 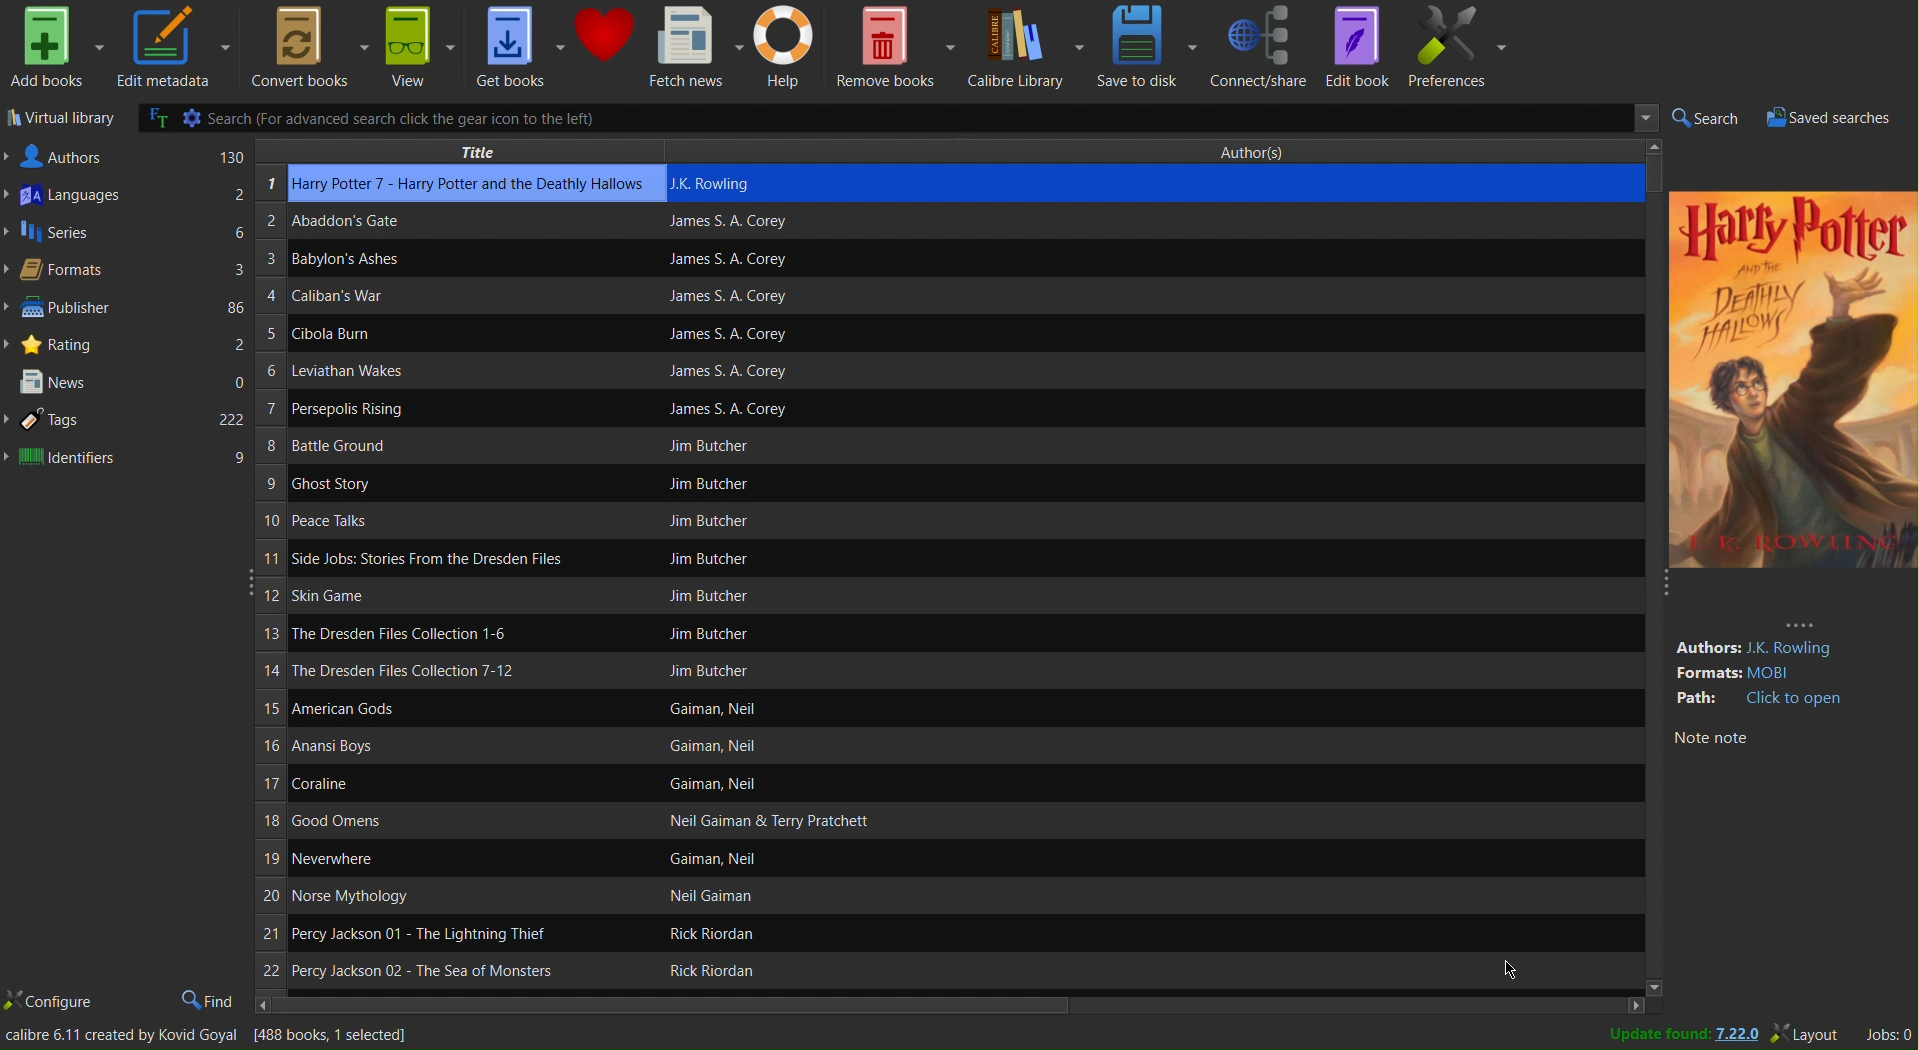 What do you see at coordinates (1785, 672) in the screenshot?
I see `formats` at bounding box center [1785, 672].